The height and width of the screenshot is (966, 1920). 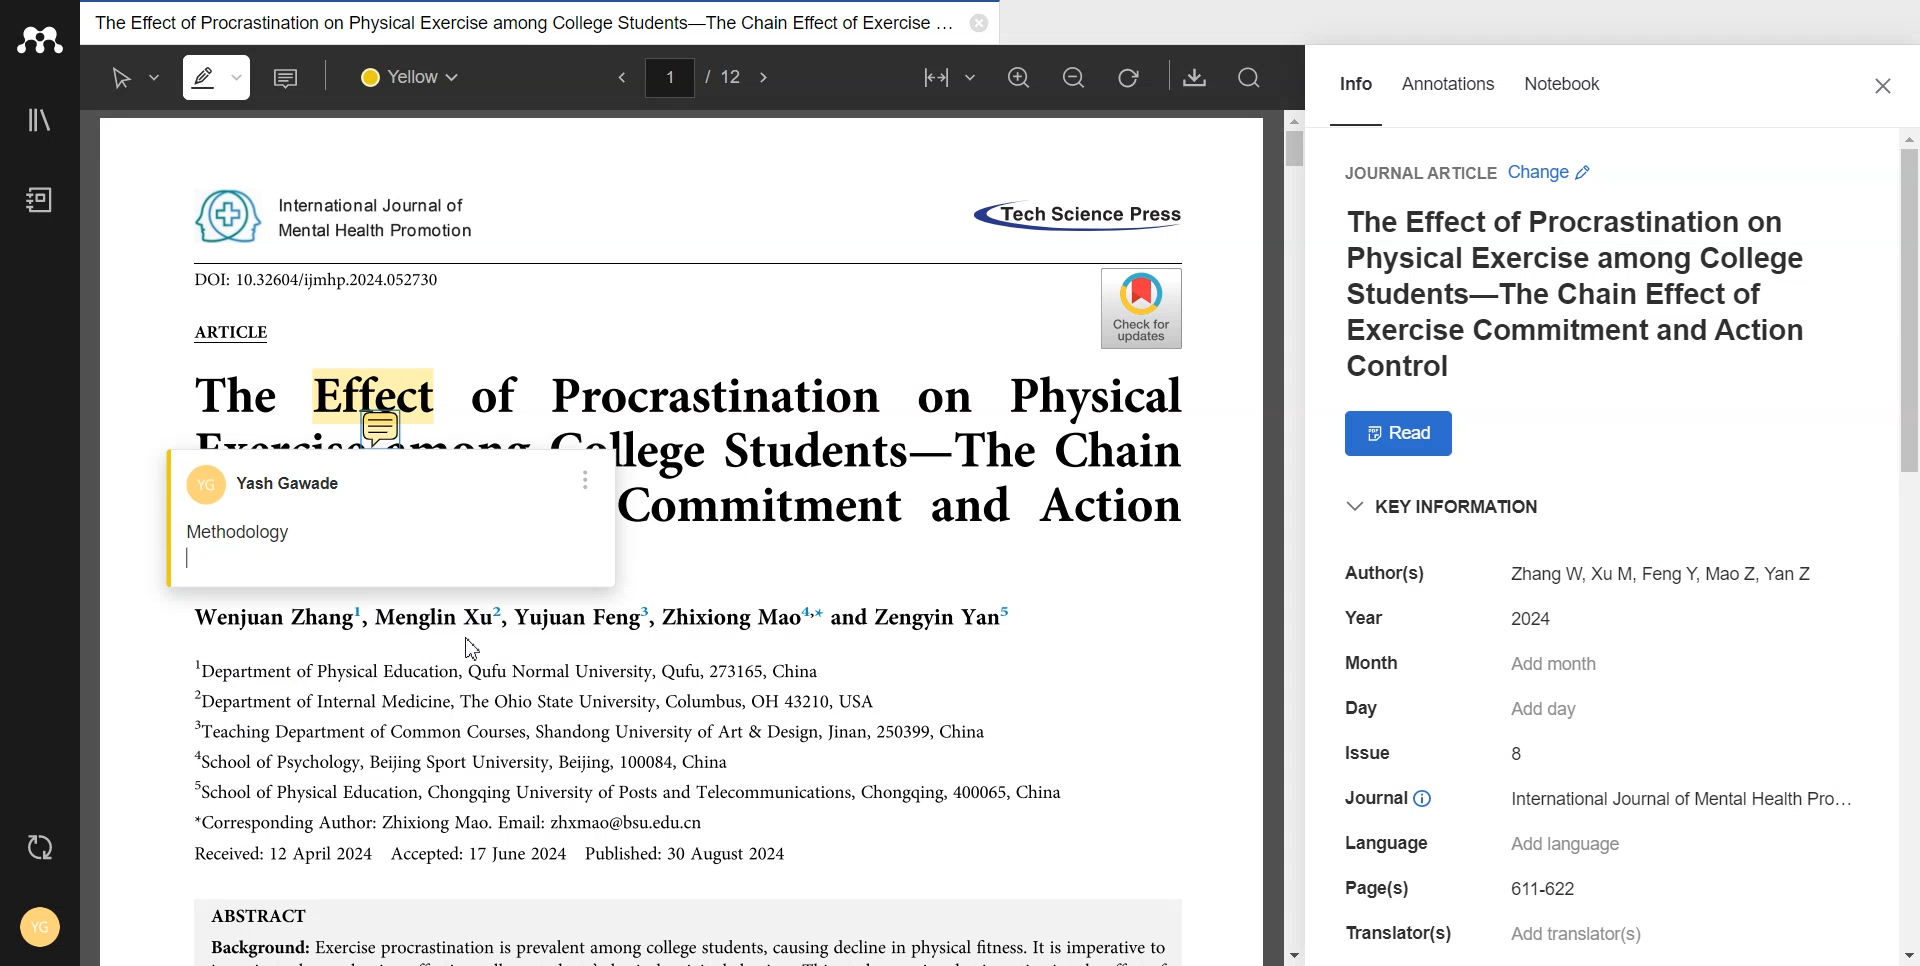 What do you see at coordinates (472, 647) in the screenshot?
I see `Cursor` at bounding box center [472, 647].